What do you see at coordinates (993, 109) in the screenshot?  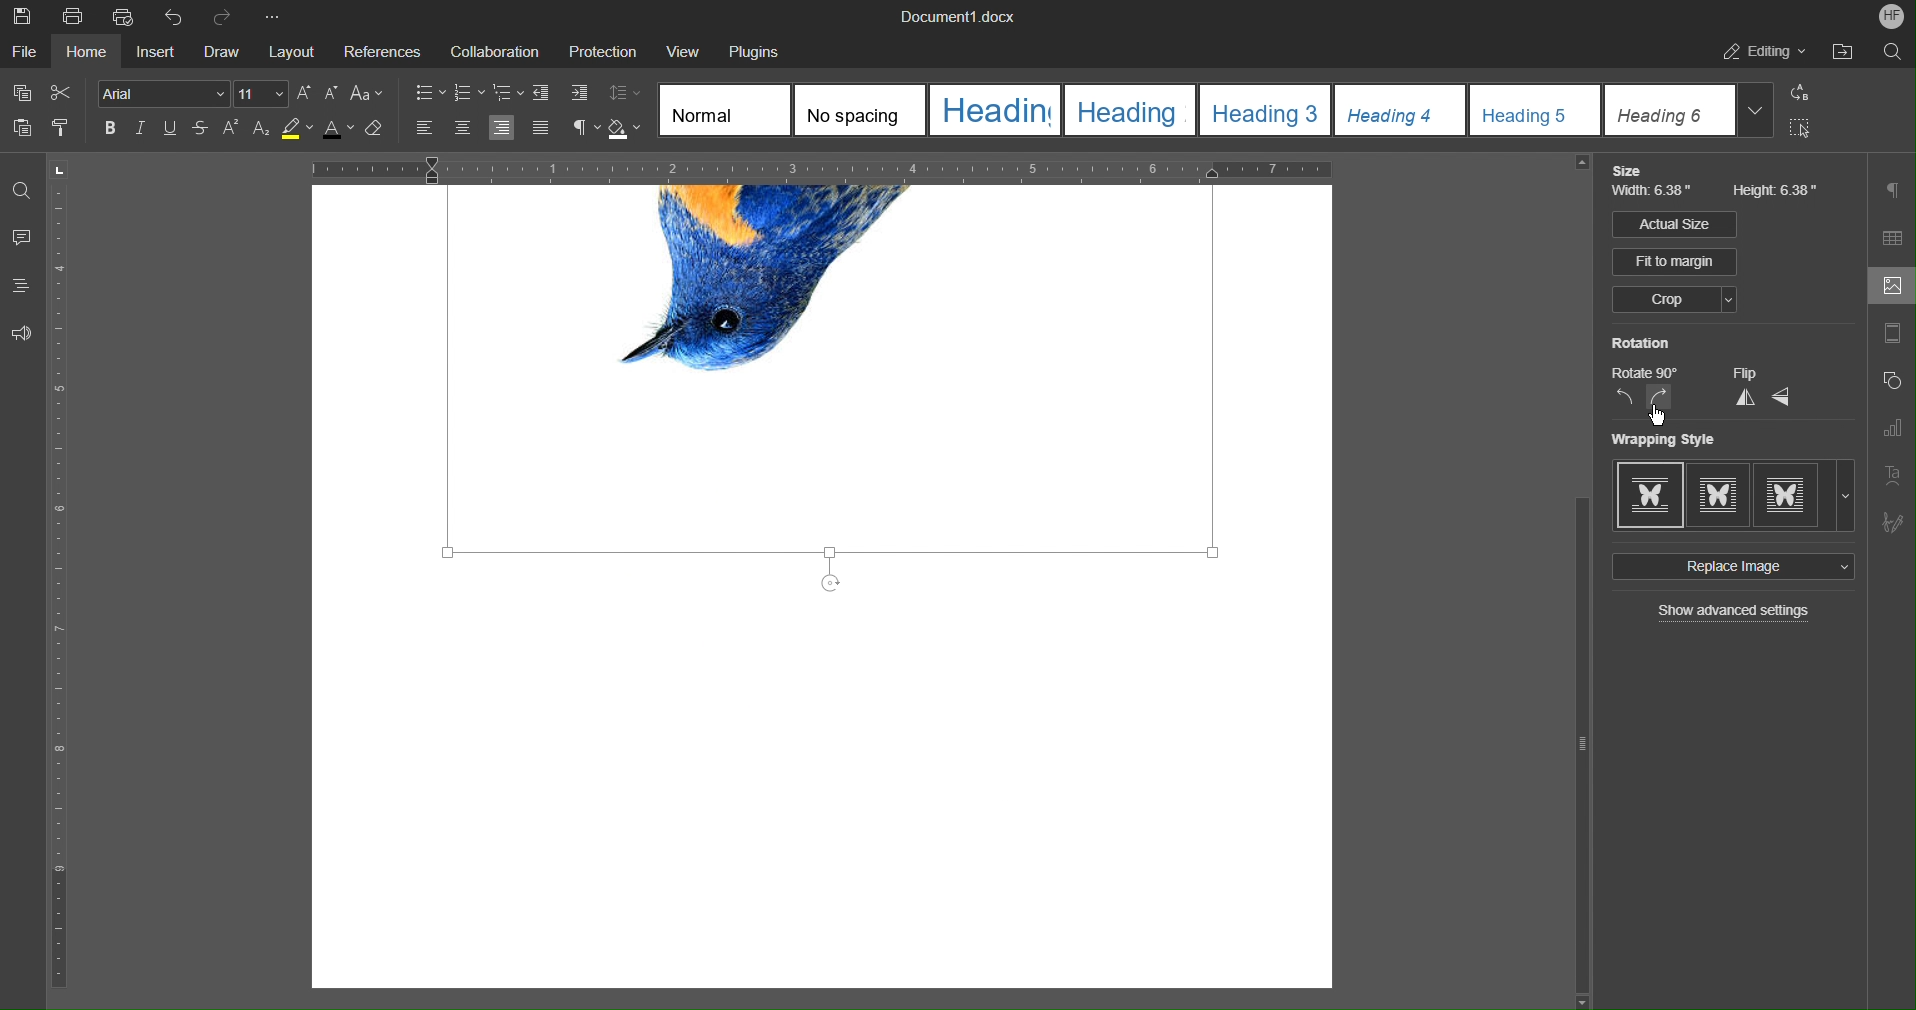 I see `Heading` at bounding box center [993, 109].